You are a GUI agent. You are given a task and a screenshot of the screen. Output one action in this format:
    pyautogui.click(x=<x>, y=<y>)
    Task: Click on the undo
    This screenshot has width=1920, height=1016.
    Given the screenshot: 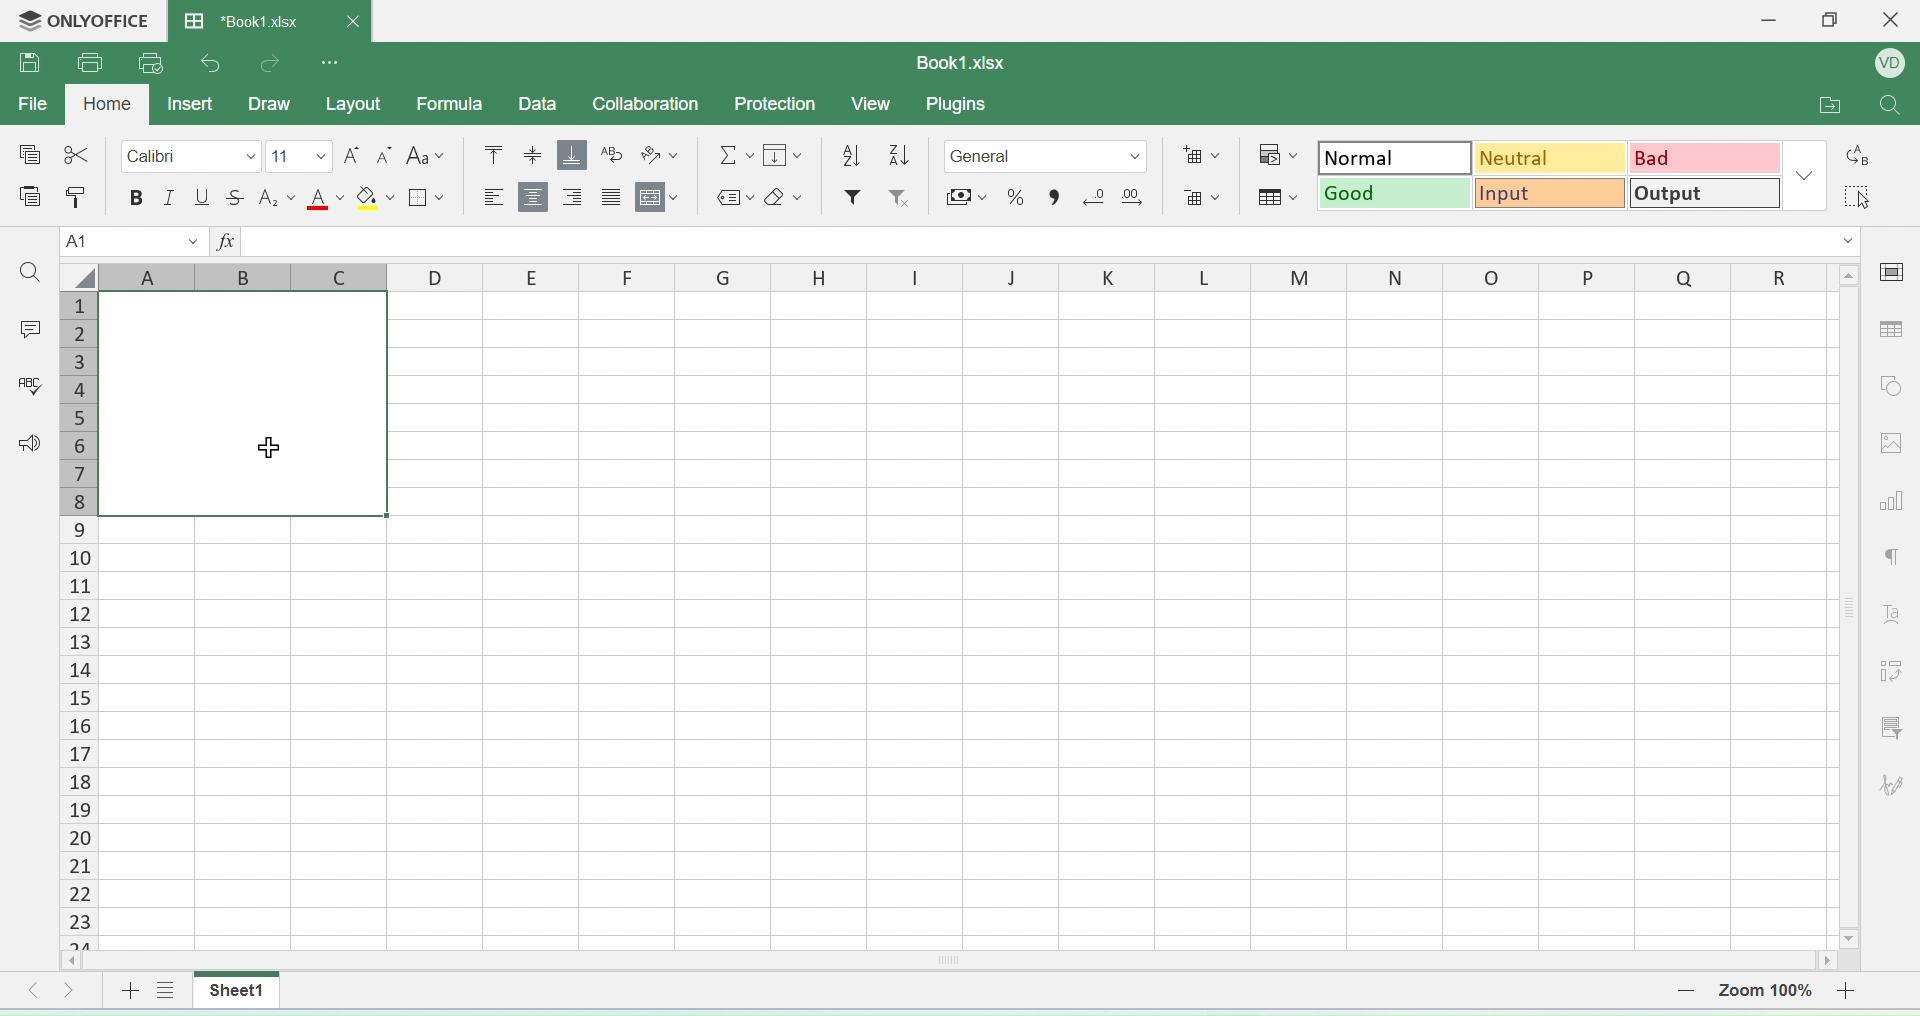 What is the action you would take?
    pyautogui.click(x=218, y=61)
    